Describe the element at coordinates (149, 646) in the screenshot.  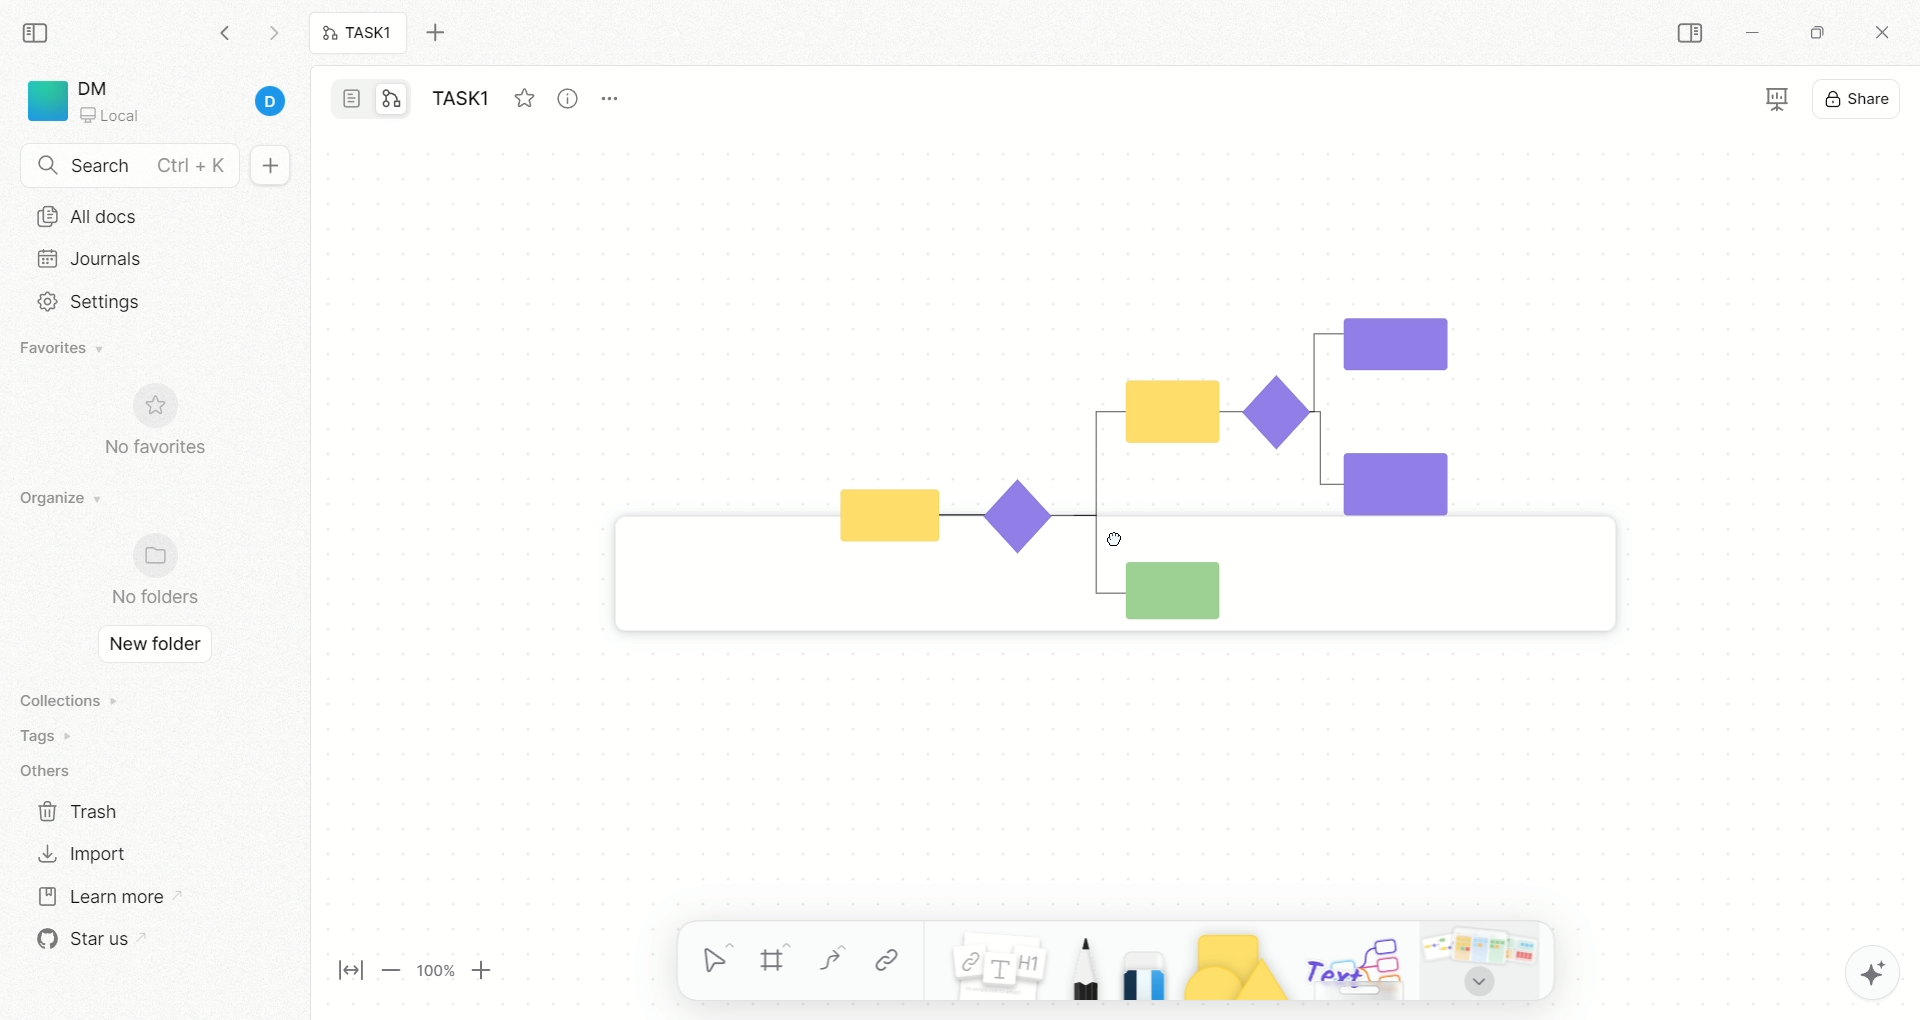
I see `new folder` at that location.